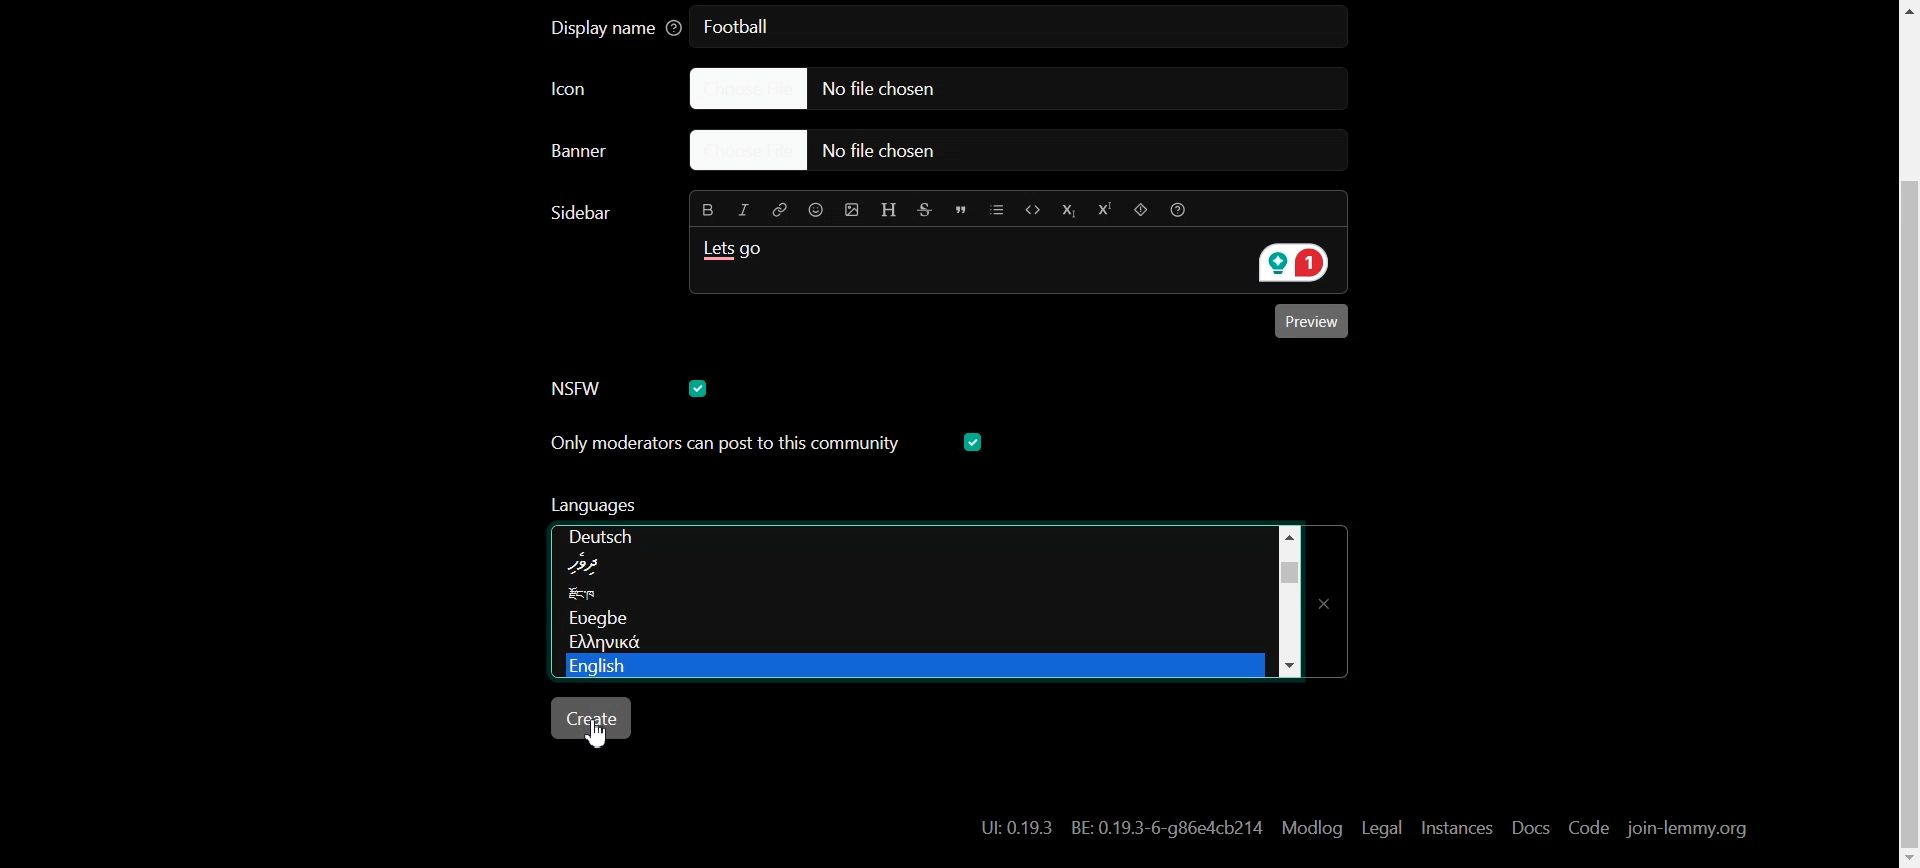  What do you see at coordinates (998, 208) in the screenshot?
I see `List` at bounding box center [998, 208].